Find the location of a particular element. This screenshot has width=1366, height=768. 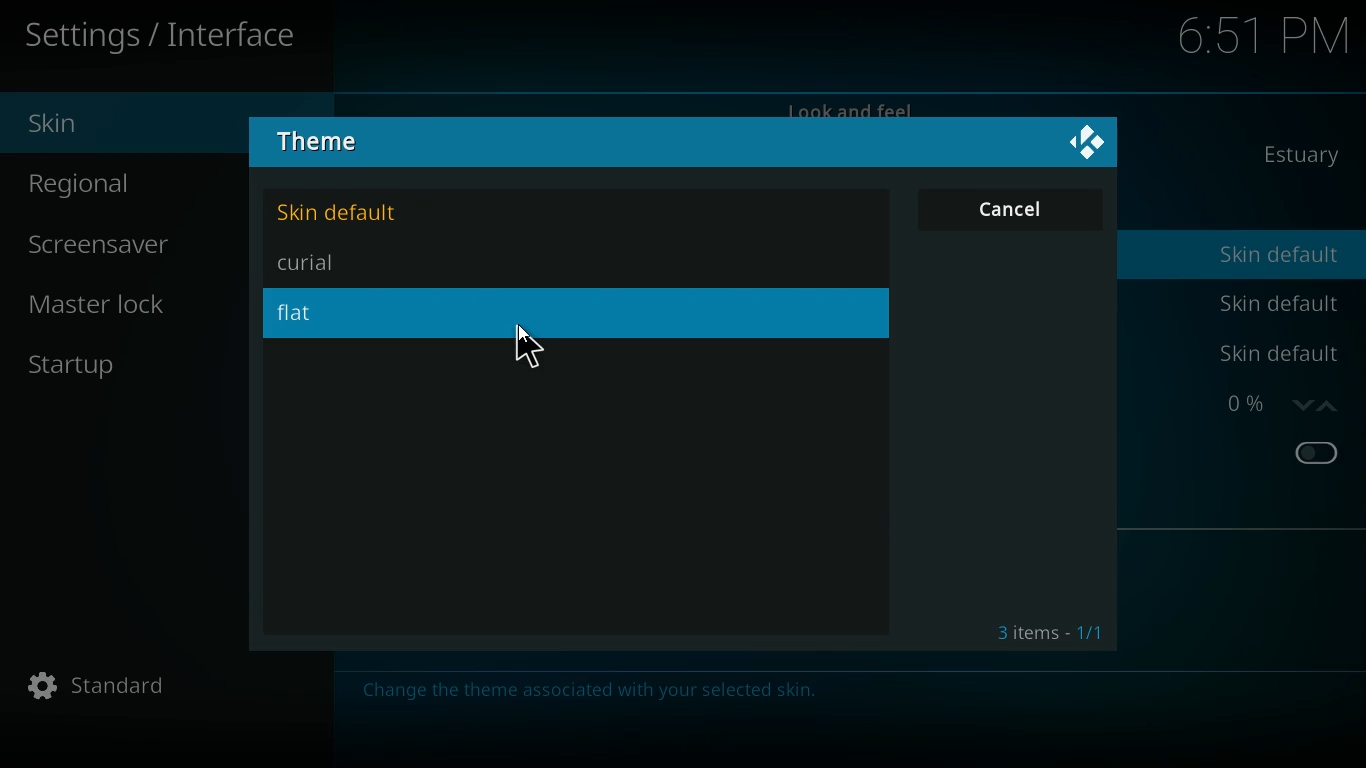

startup is located at coordinates (137, 358).